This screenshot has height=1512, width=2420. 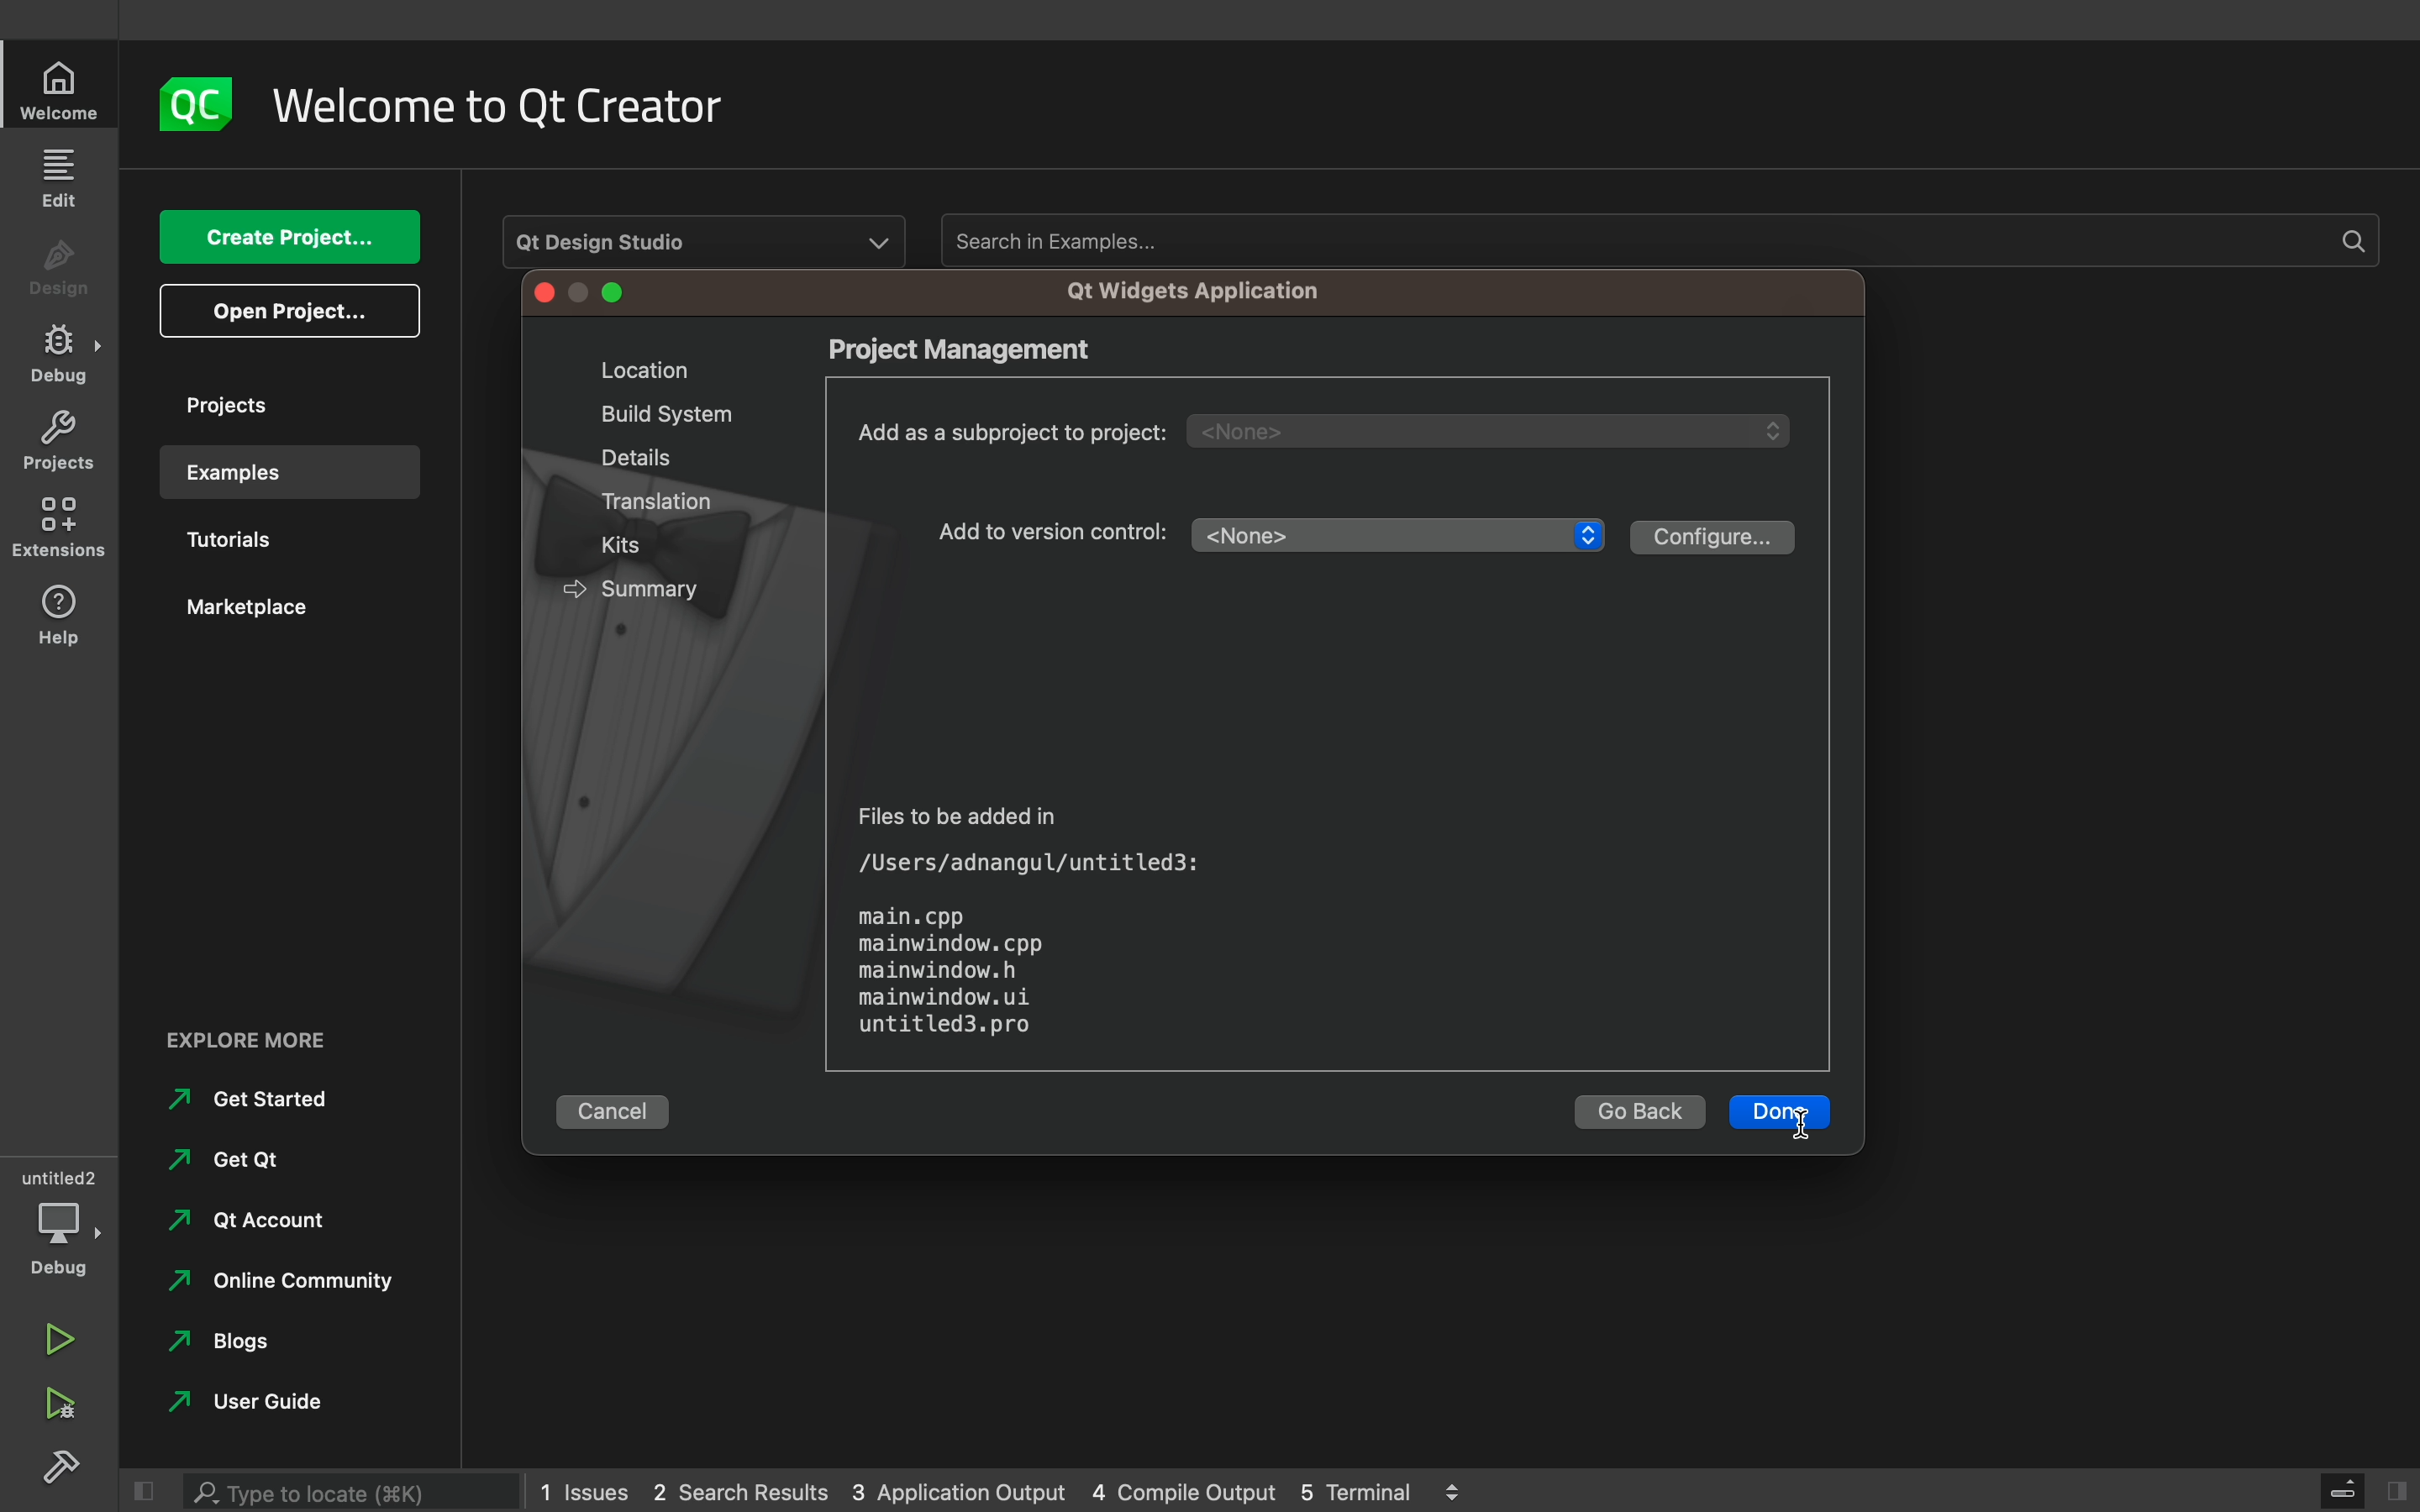 What do you see at coordinates (63, 90) in the screenshot?
I see `home` at bounding box center [63, 90].